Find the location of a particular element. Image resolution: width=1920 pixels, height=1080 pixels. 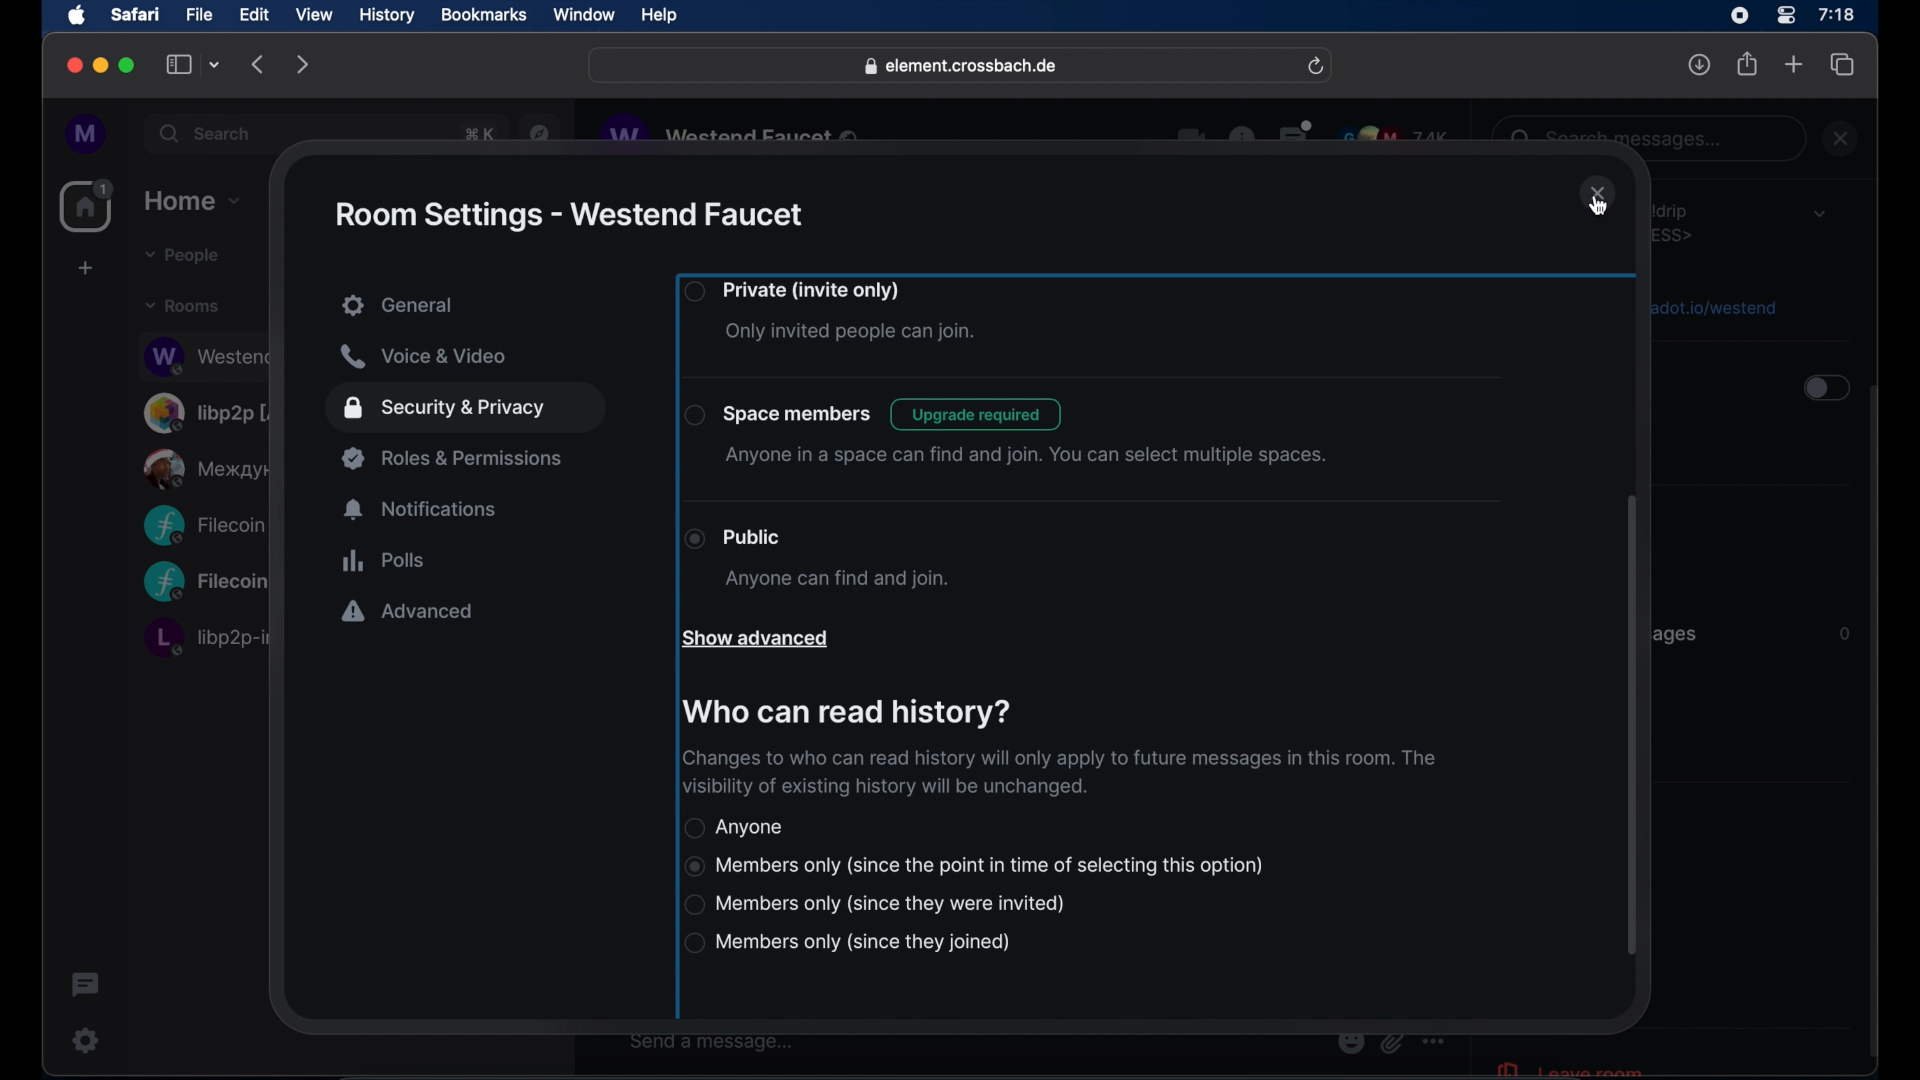

close is located at coordinates (1843, 138).